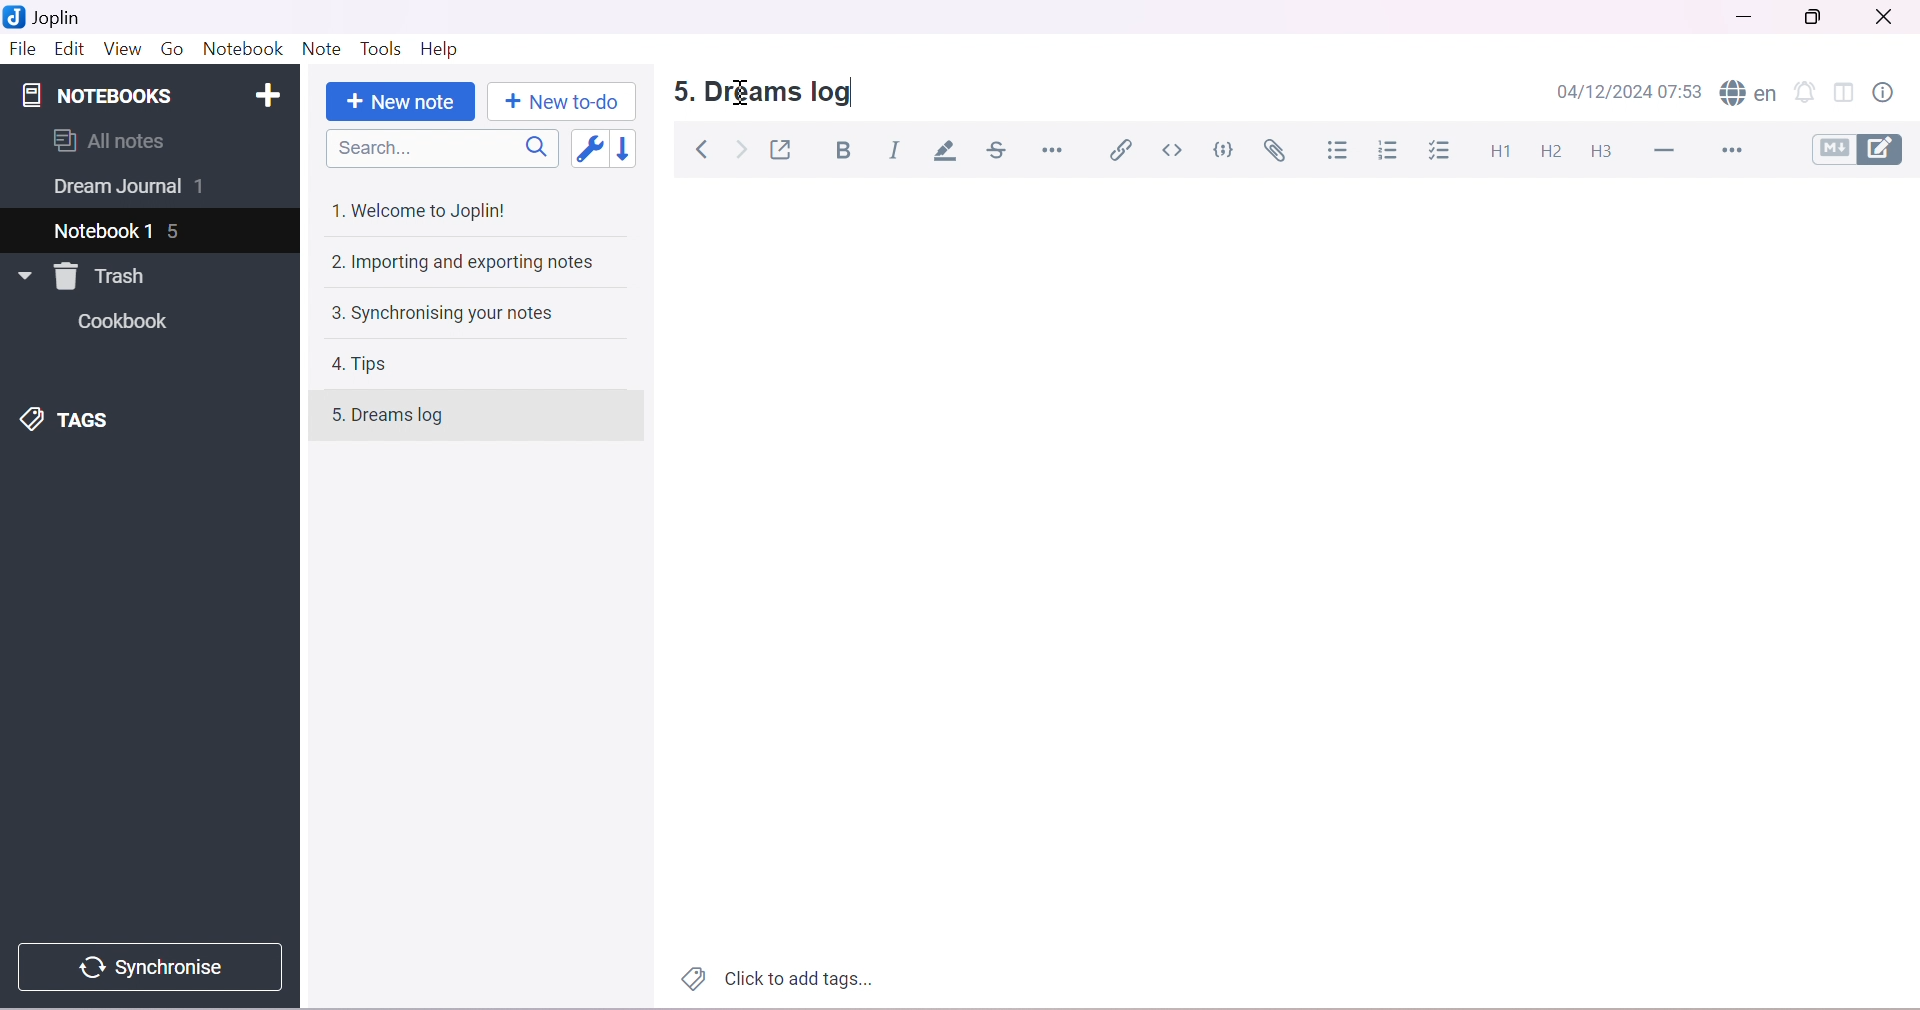  What do you see at coordinates (1808, 93) in the screenshot?
I see `Set alarm` at bounding box center [1808, 93].